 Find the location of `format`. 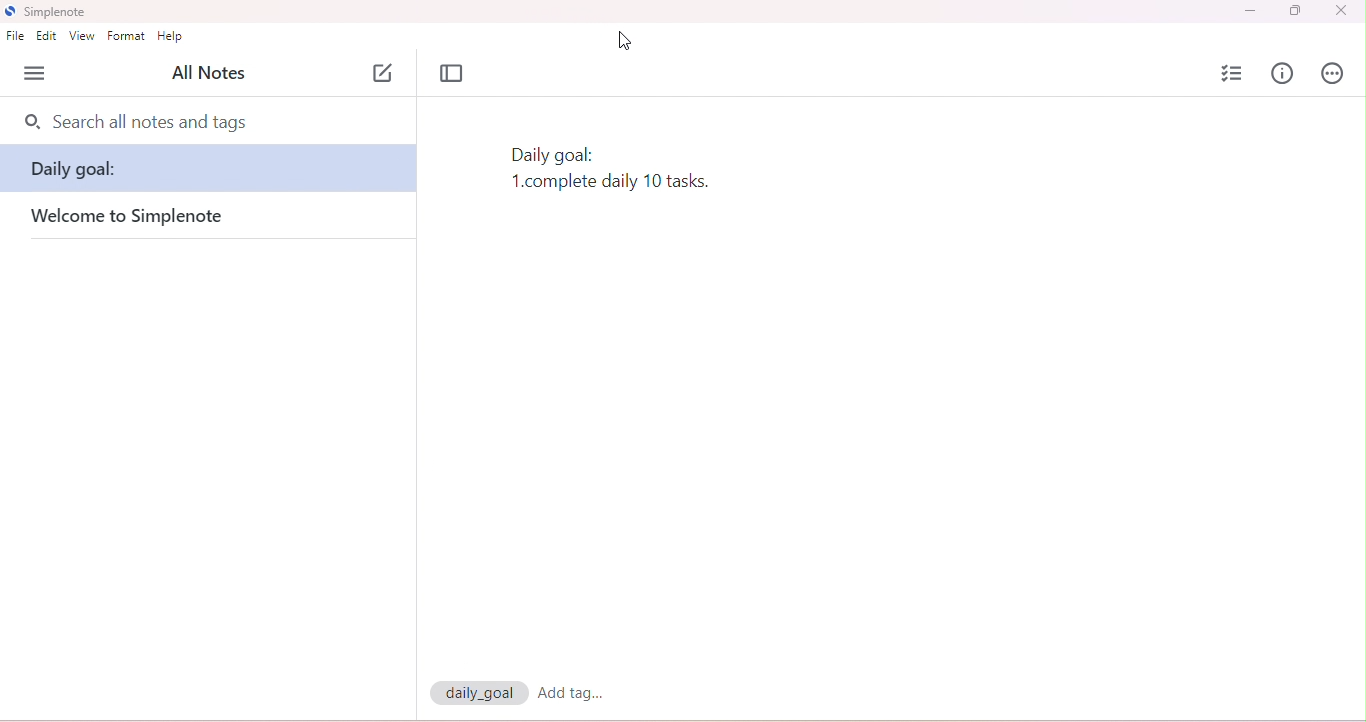

format is located at coordinates (127, 36).